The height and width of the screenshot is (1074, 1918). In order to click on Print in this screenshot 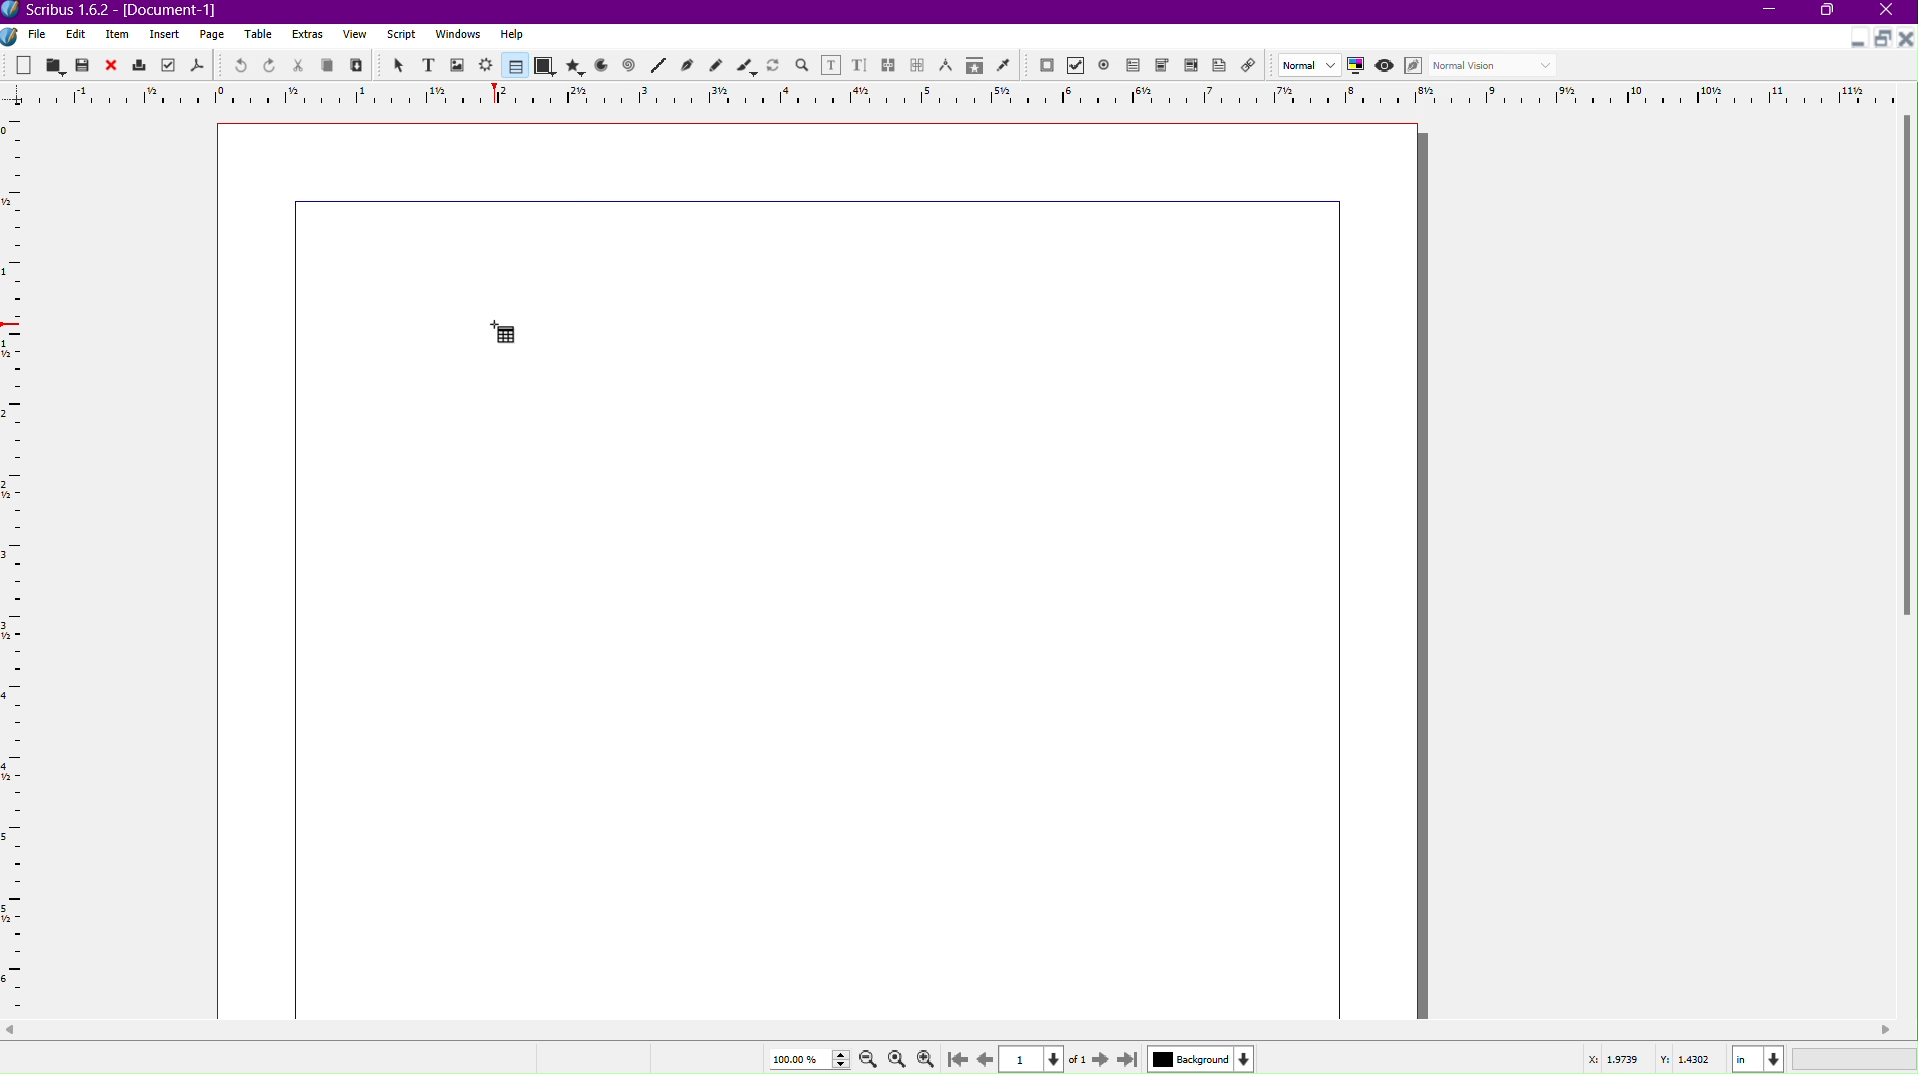, I will do `click(140, 65)`.